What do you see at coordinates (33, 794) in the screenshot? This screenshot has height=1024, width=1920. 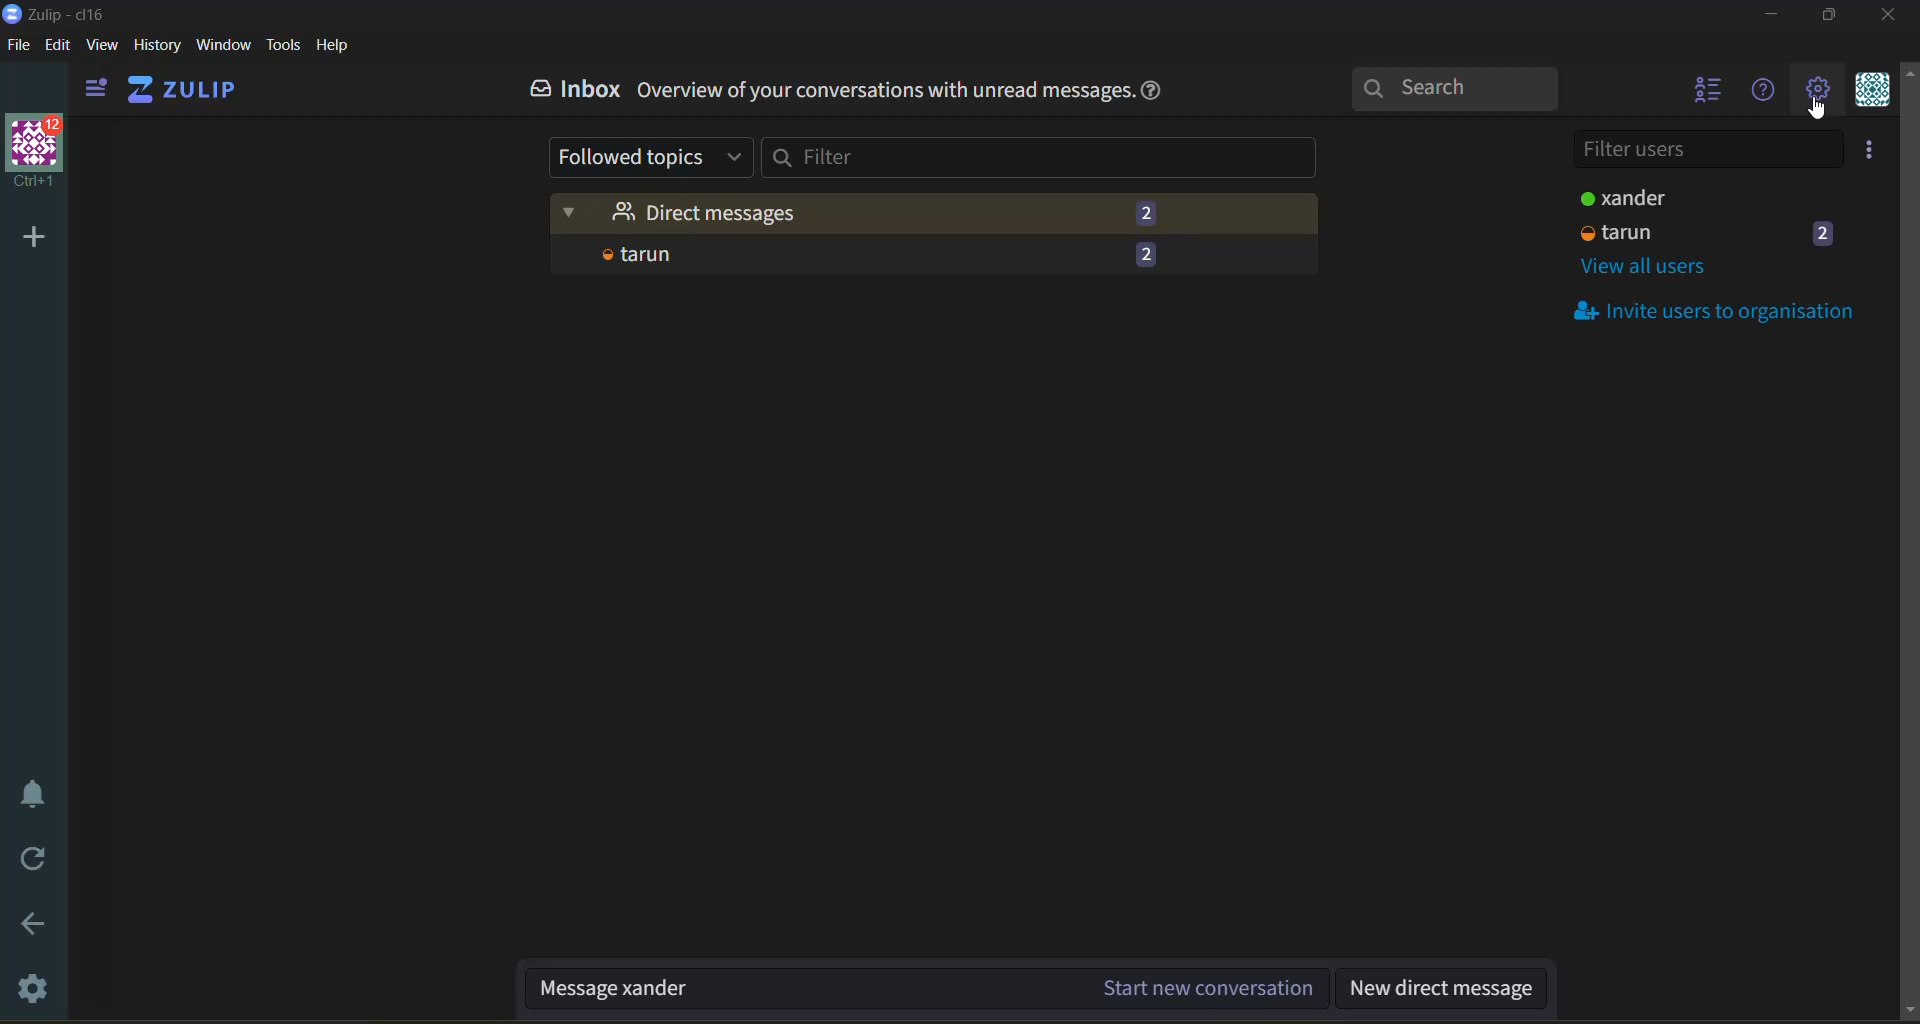 I see `enable do not disturb` at bounding box center [33, 794].